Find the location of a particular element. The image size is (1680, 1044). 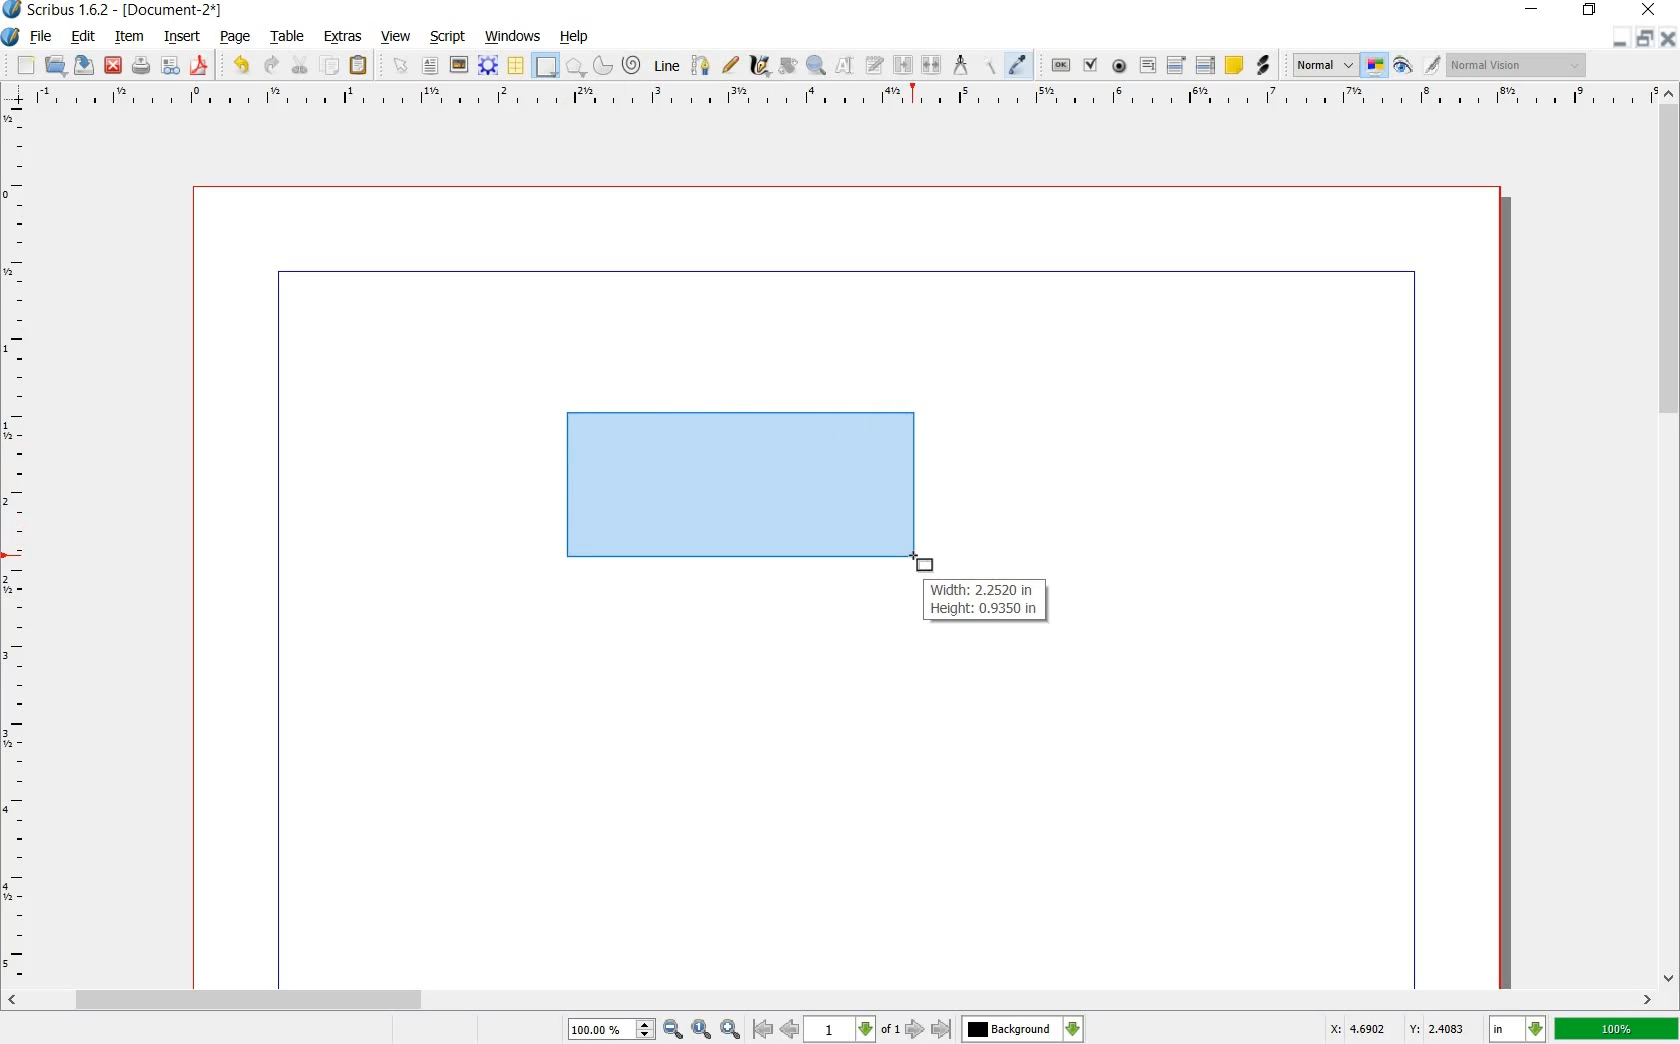

100.00% is located at coordinates (612, 1030).